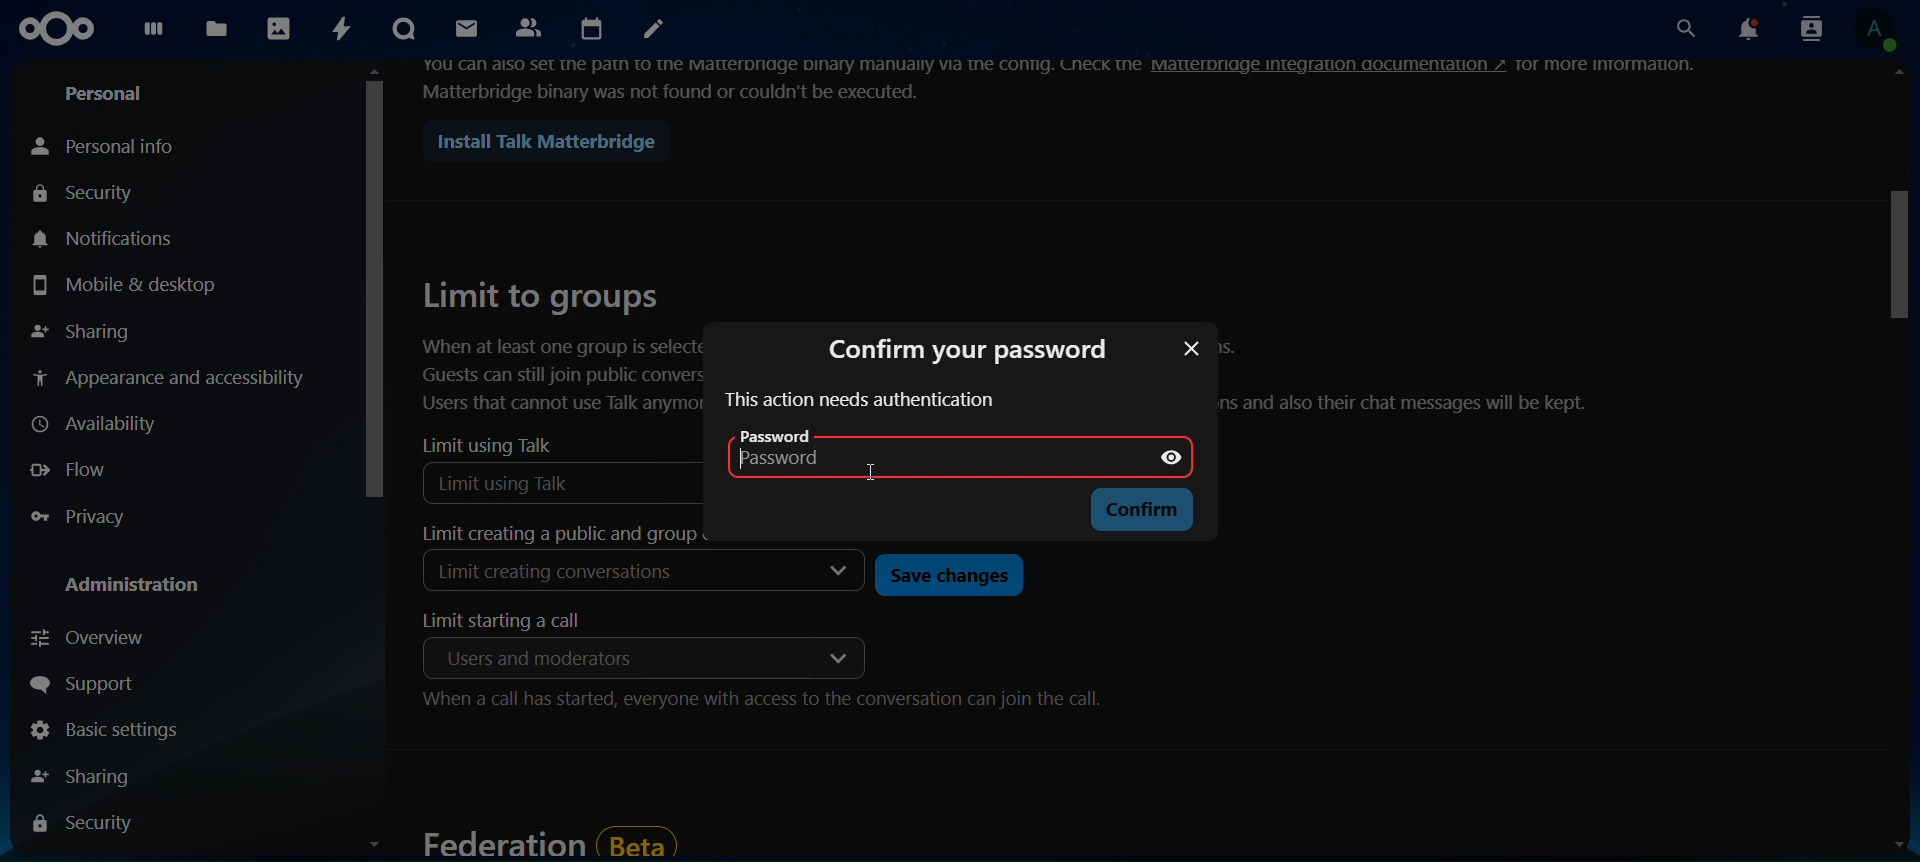 The height and width of the screenshot is (862, 1920). I want to click on sharing, so click(81, 332).